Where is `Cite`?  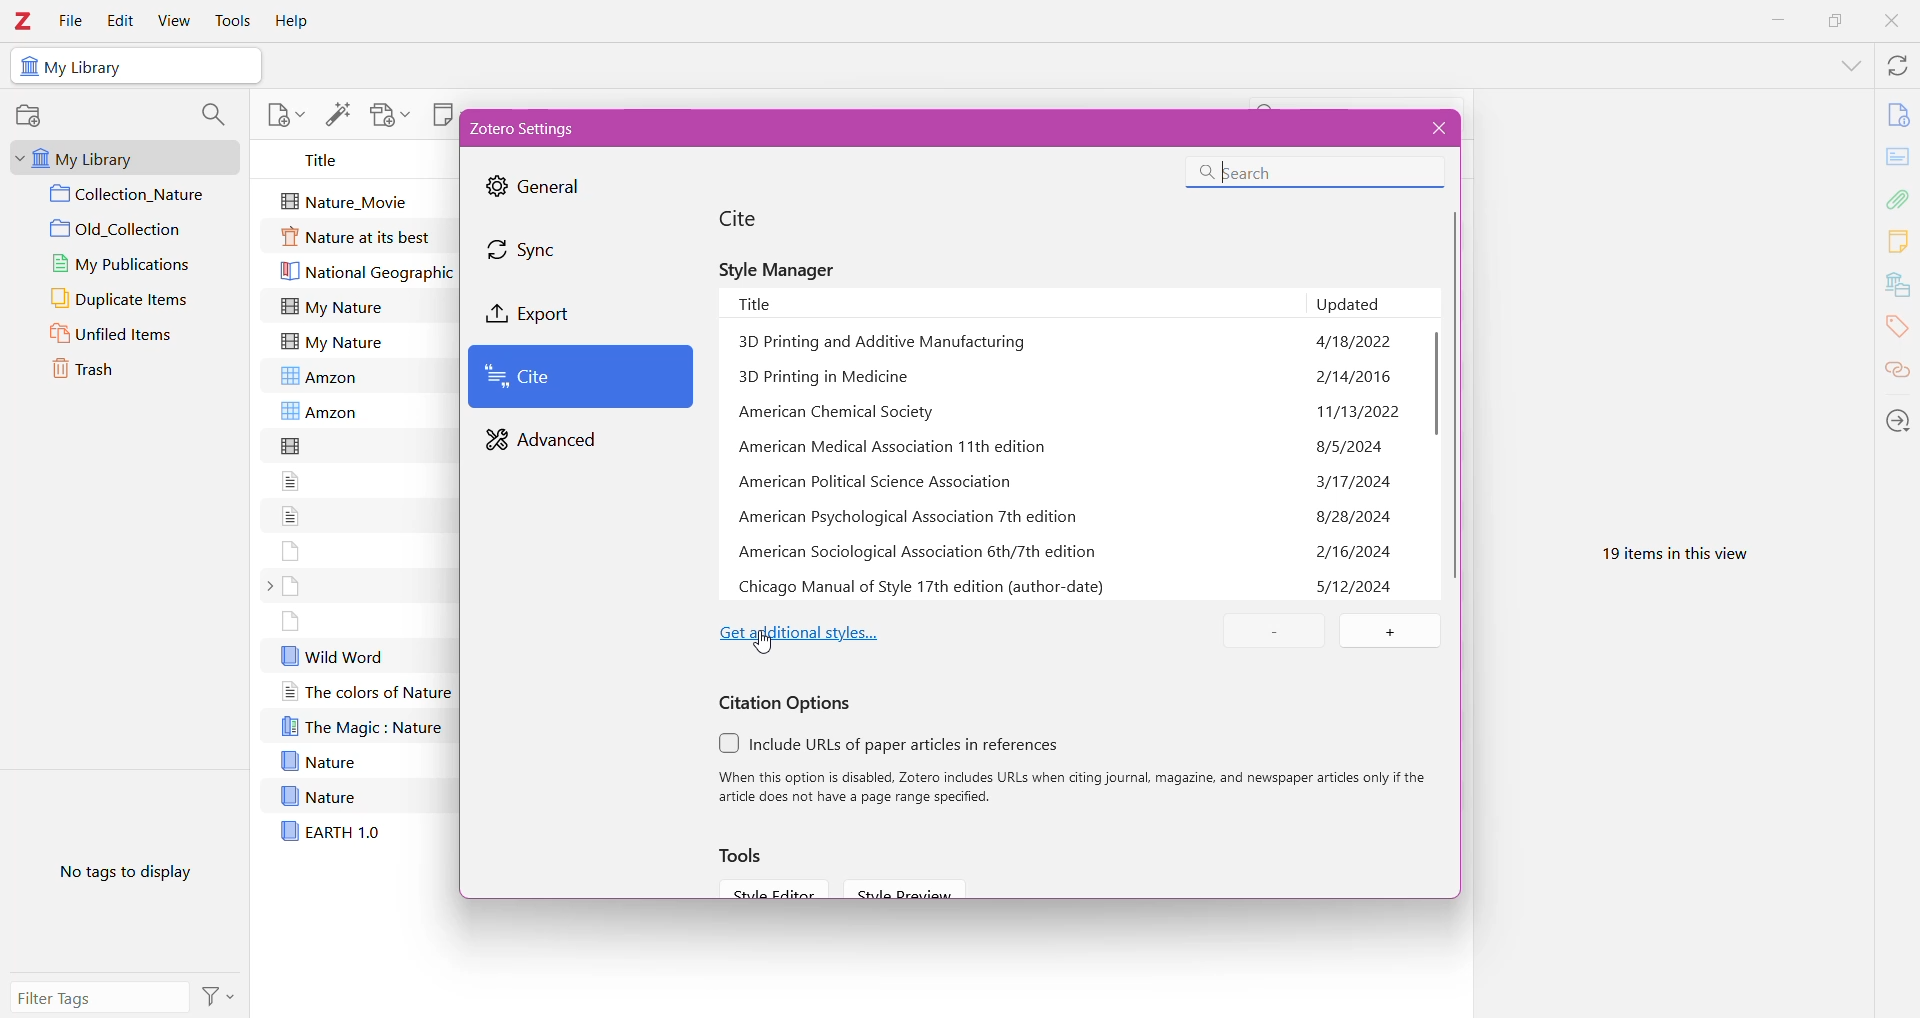 Cite is located at coordinates (582, 378).